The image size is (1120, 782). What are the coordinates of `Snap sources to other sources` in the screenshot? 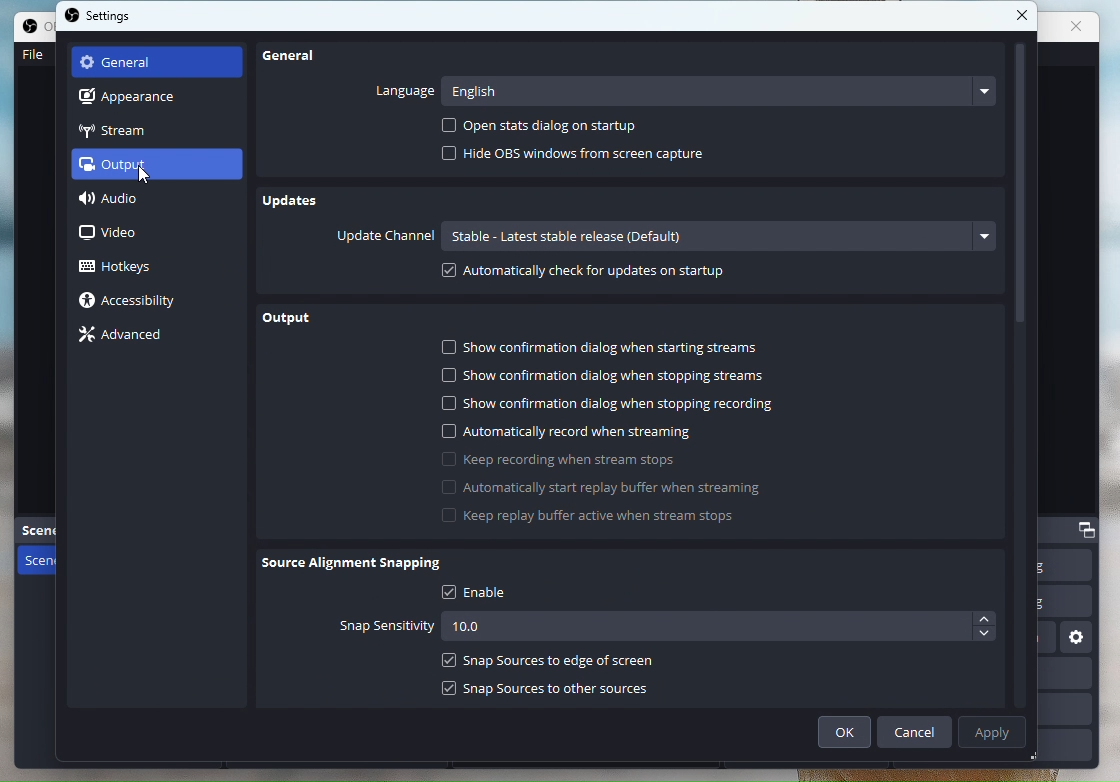 It's located at (542, 686).